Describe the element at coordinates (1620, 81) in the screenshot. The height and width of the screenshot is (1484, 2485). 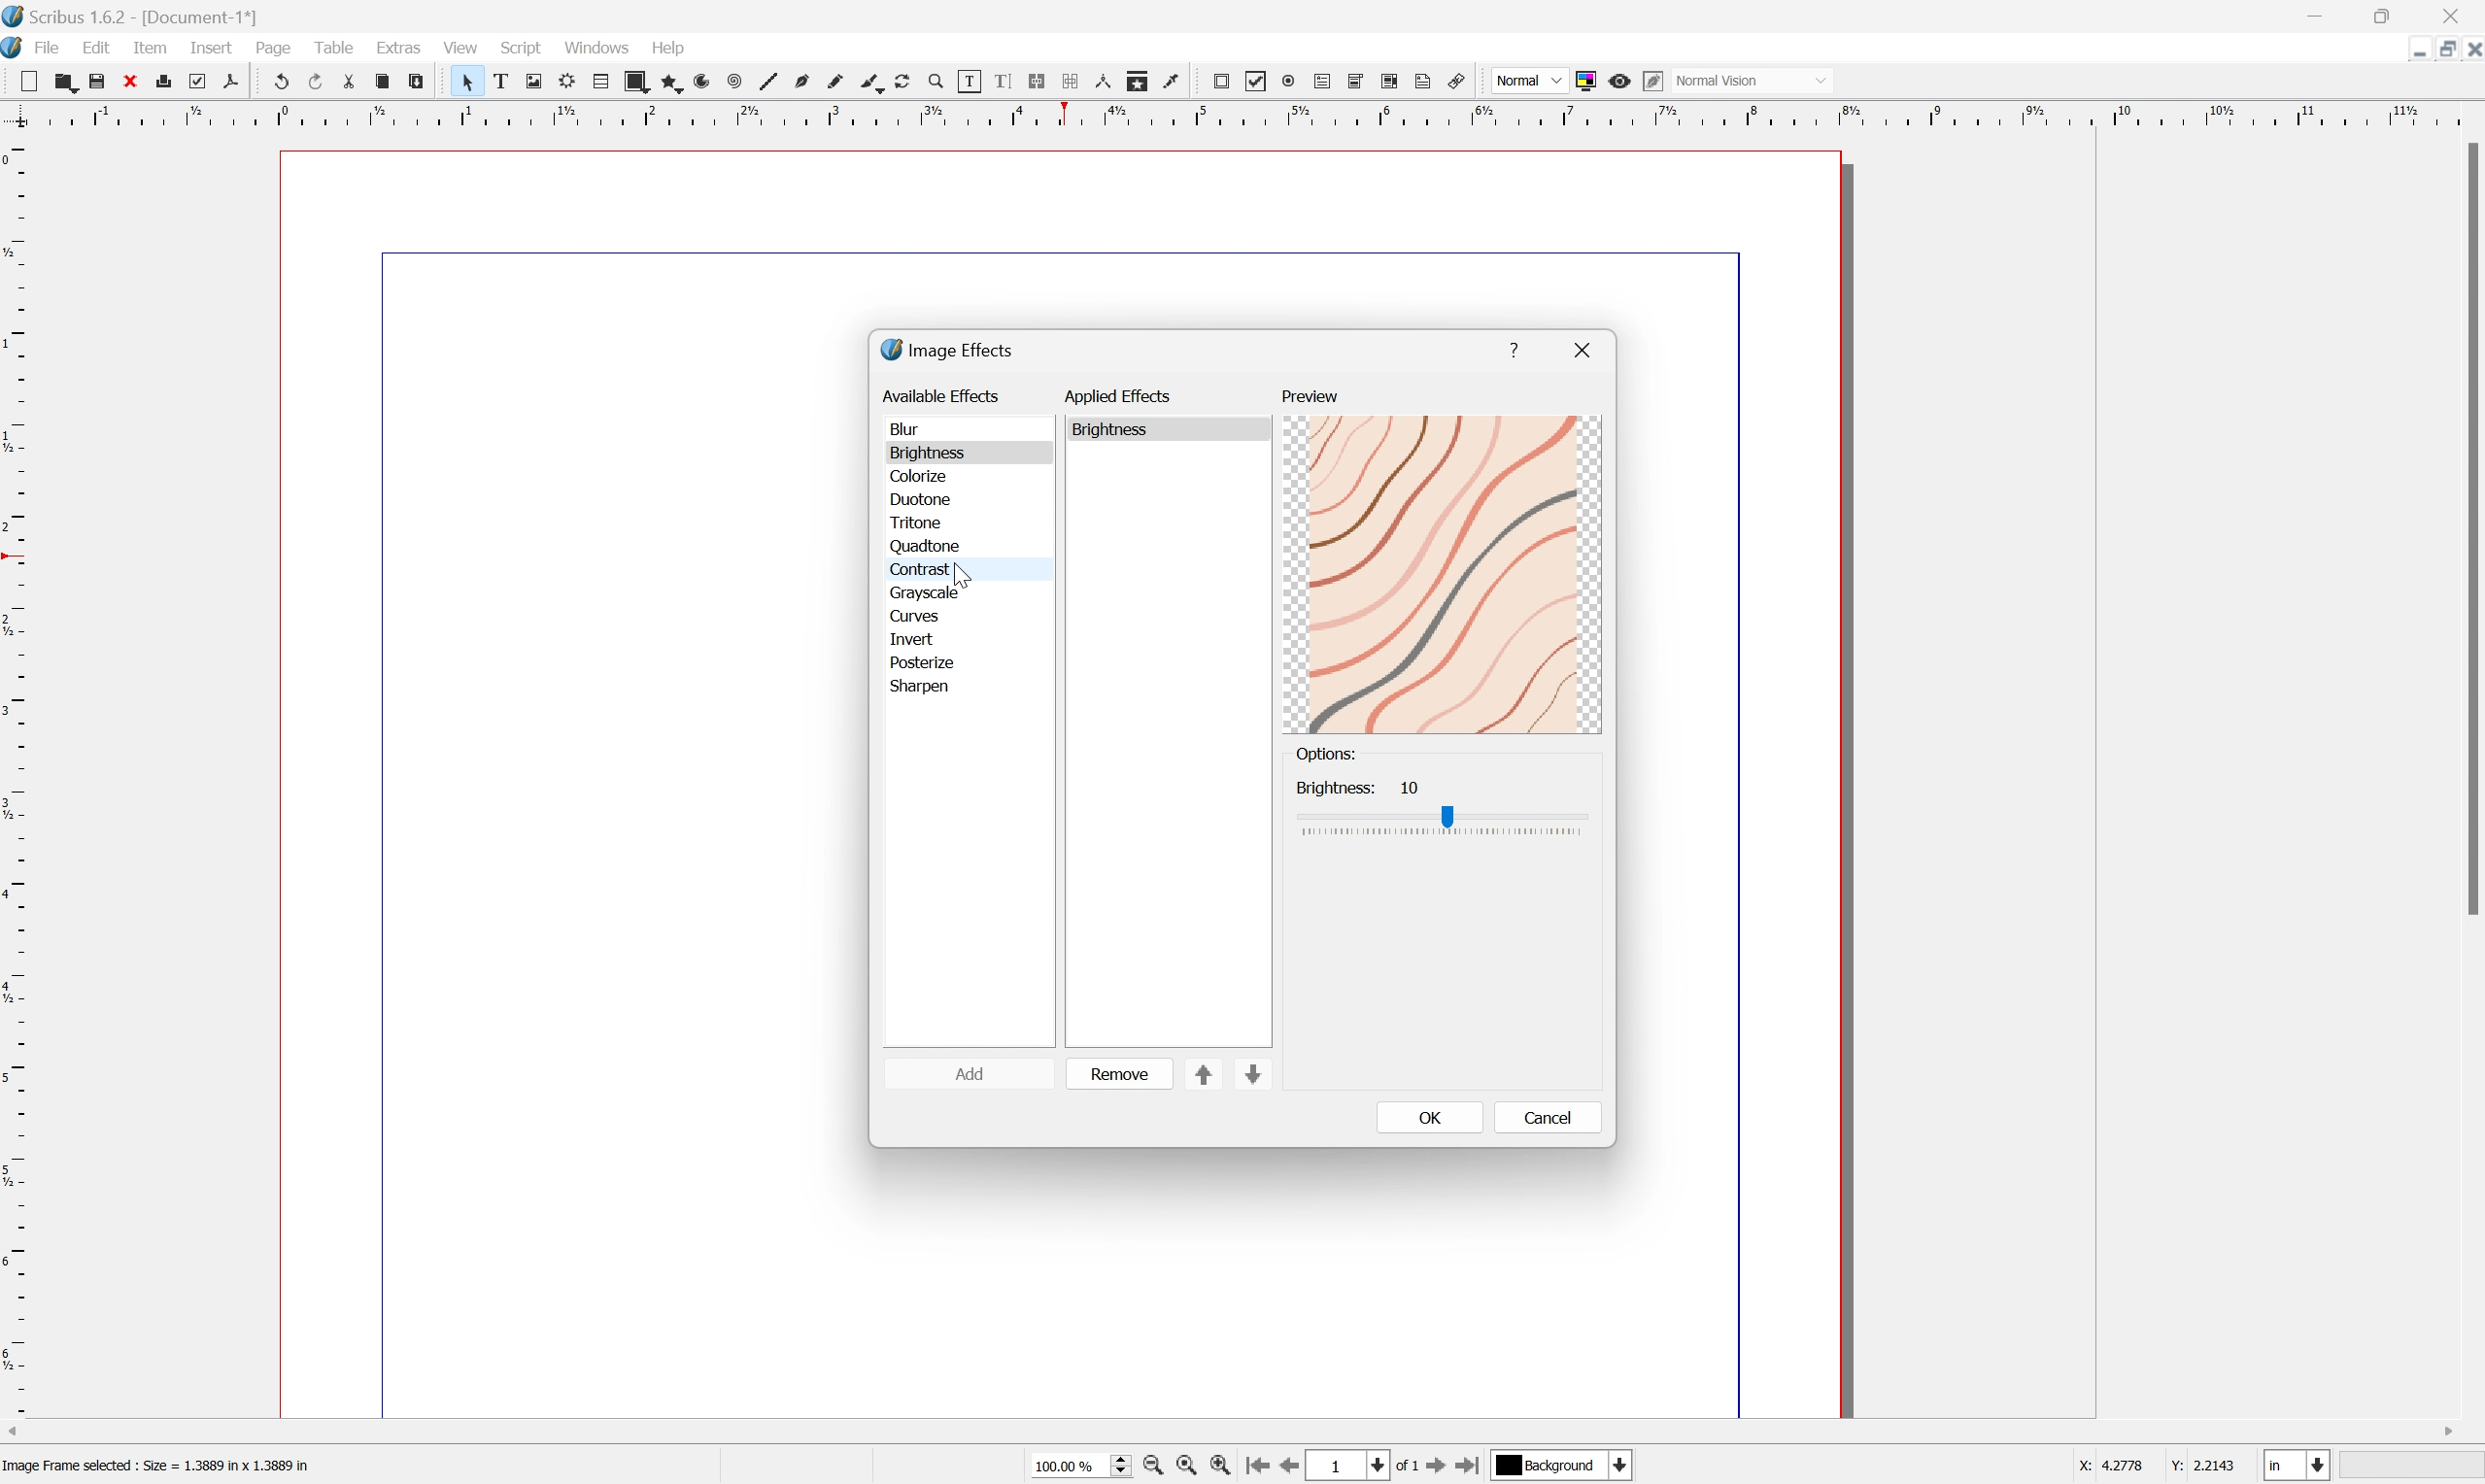
I see `Preview mode` at that location.